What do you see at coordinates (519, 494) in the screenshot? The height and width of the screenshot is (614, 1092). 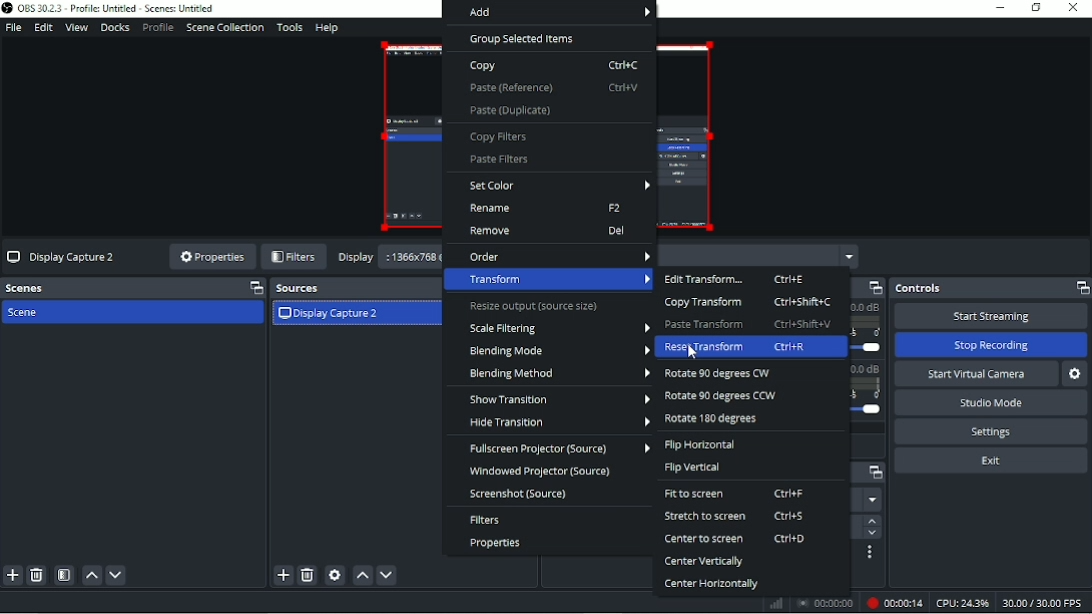 I see `Screenshot` at bounding box center [519, 494].